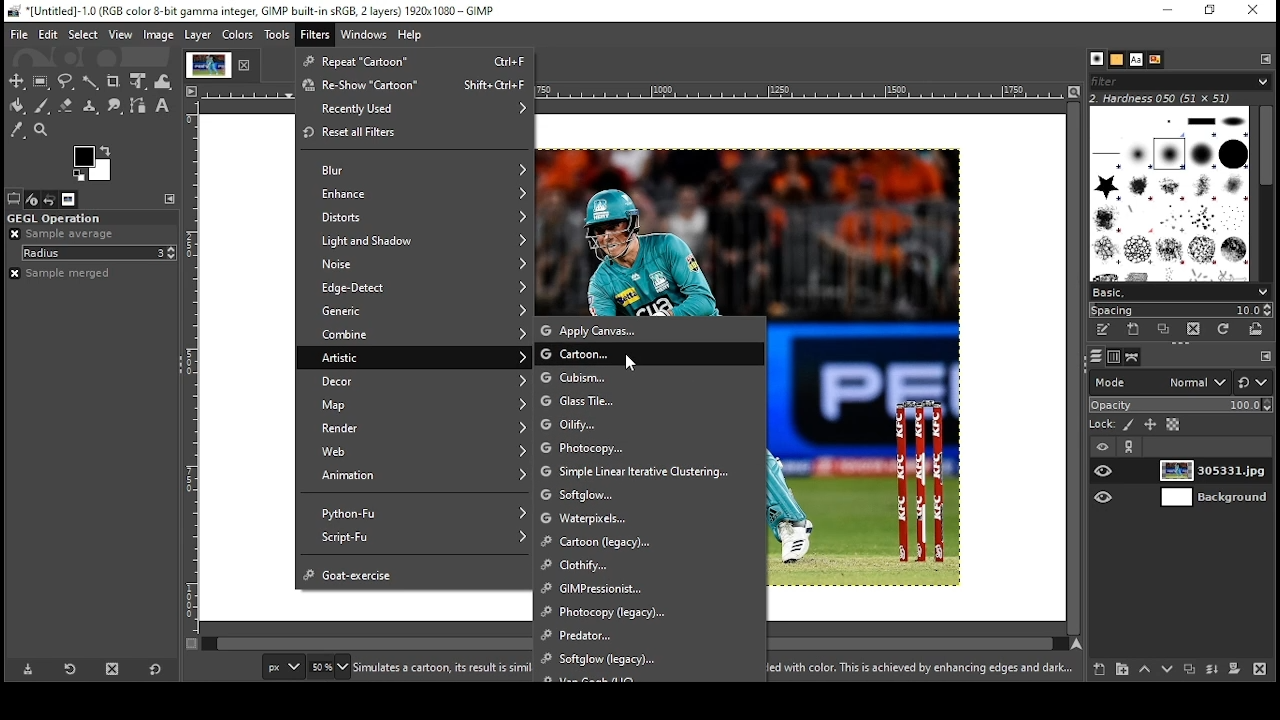  Describe the element at coordinates (415, 289) in the screenshot. I see `edge detect` at that location.